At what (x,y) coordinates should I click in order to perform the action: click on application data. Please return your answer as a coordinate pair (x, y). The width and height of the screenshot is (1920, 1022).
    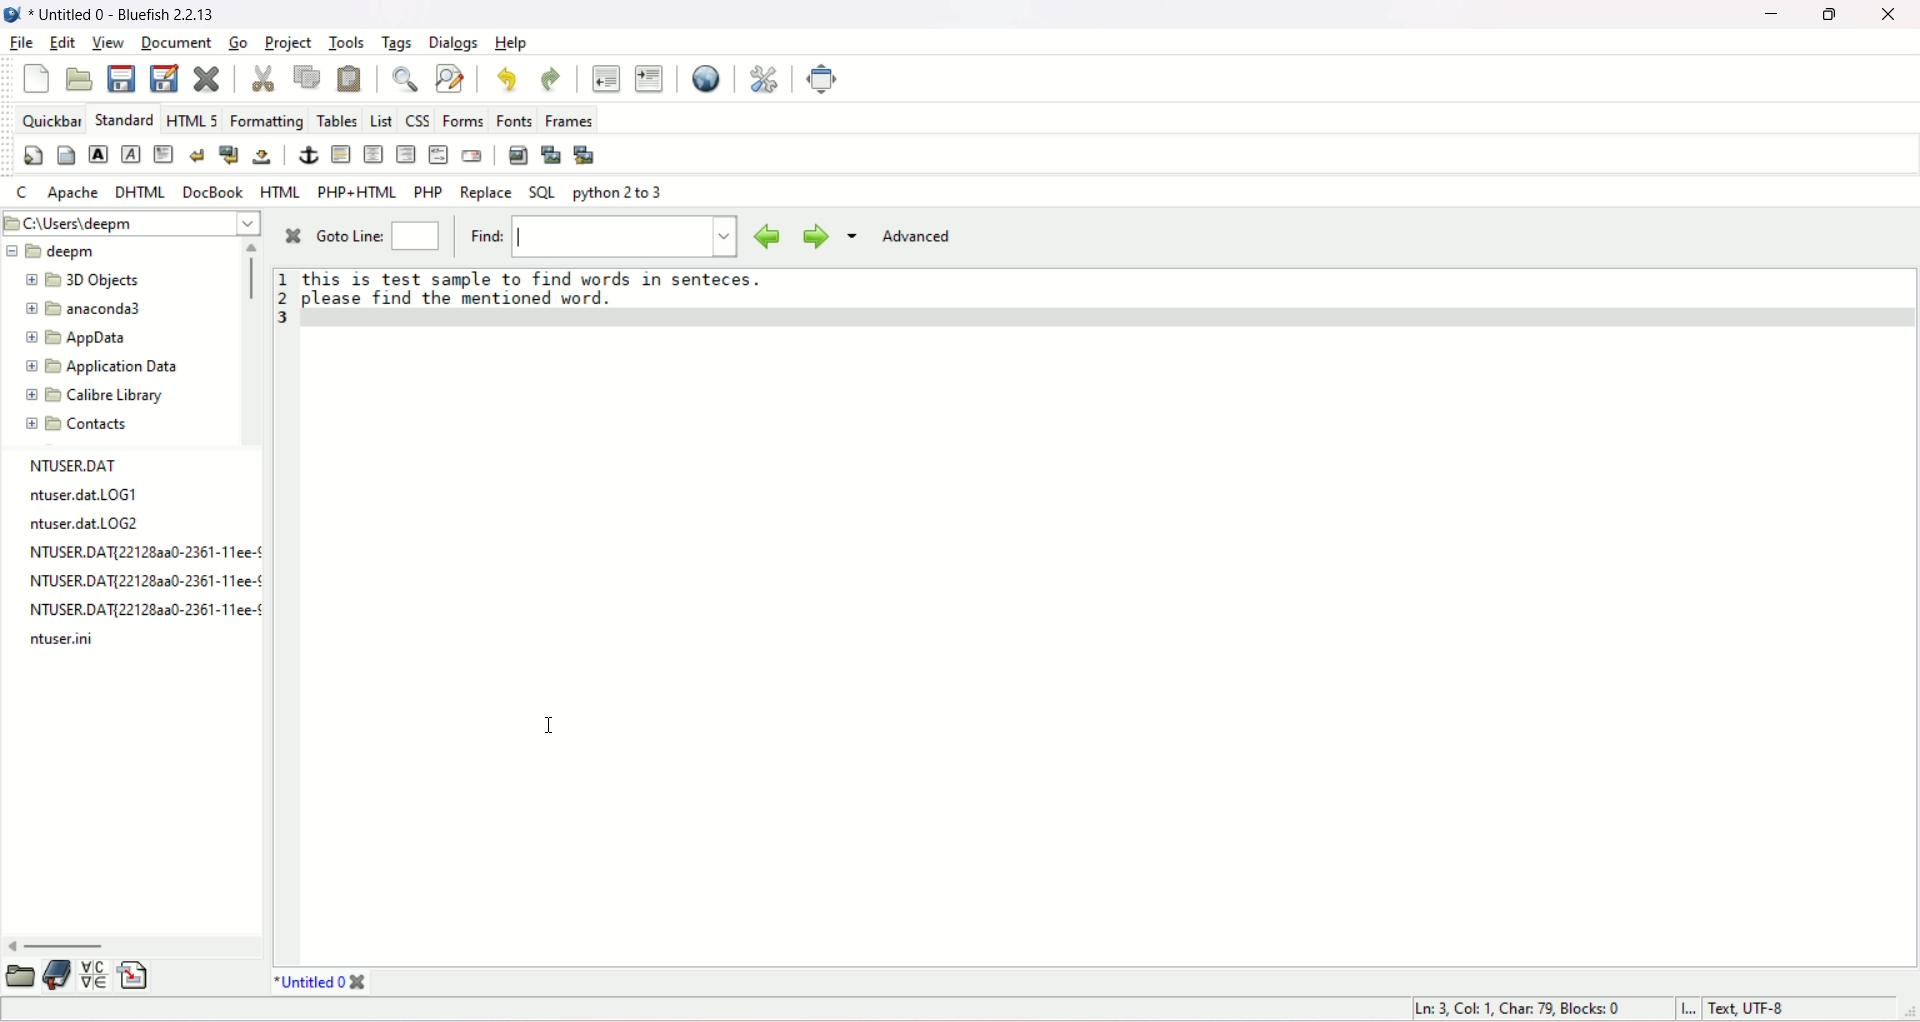
    Looking at the image, I should click on (107, 367).